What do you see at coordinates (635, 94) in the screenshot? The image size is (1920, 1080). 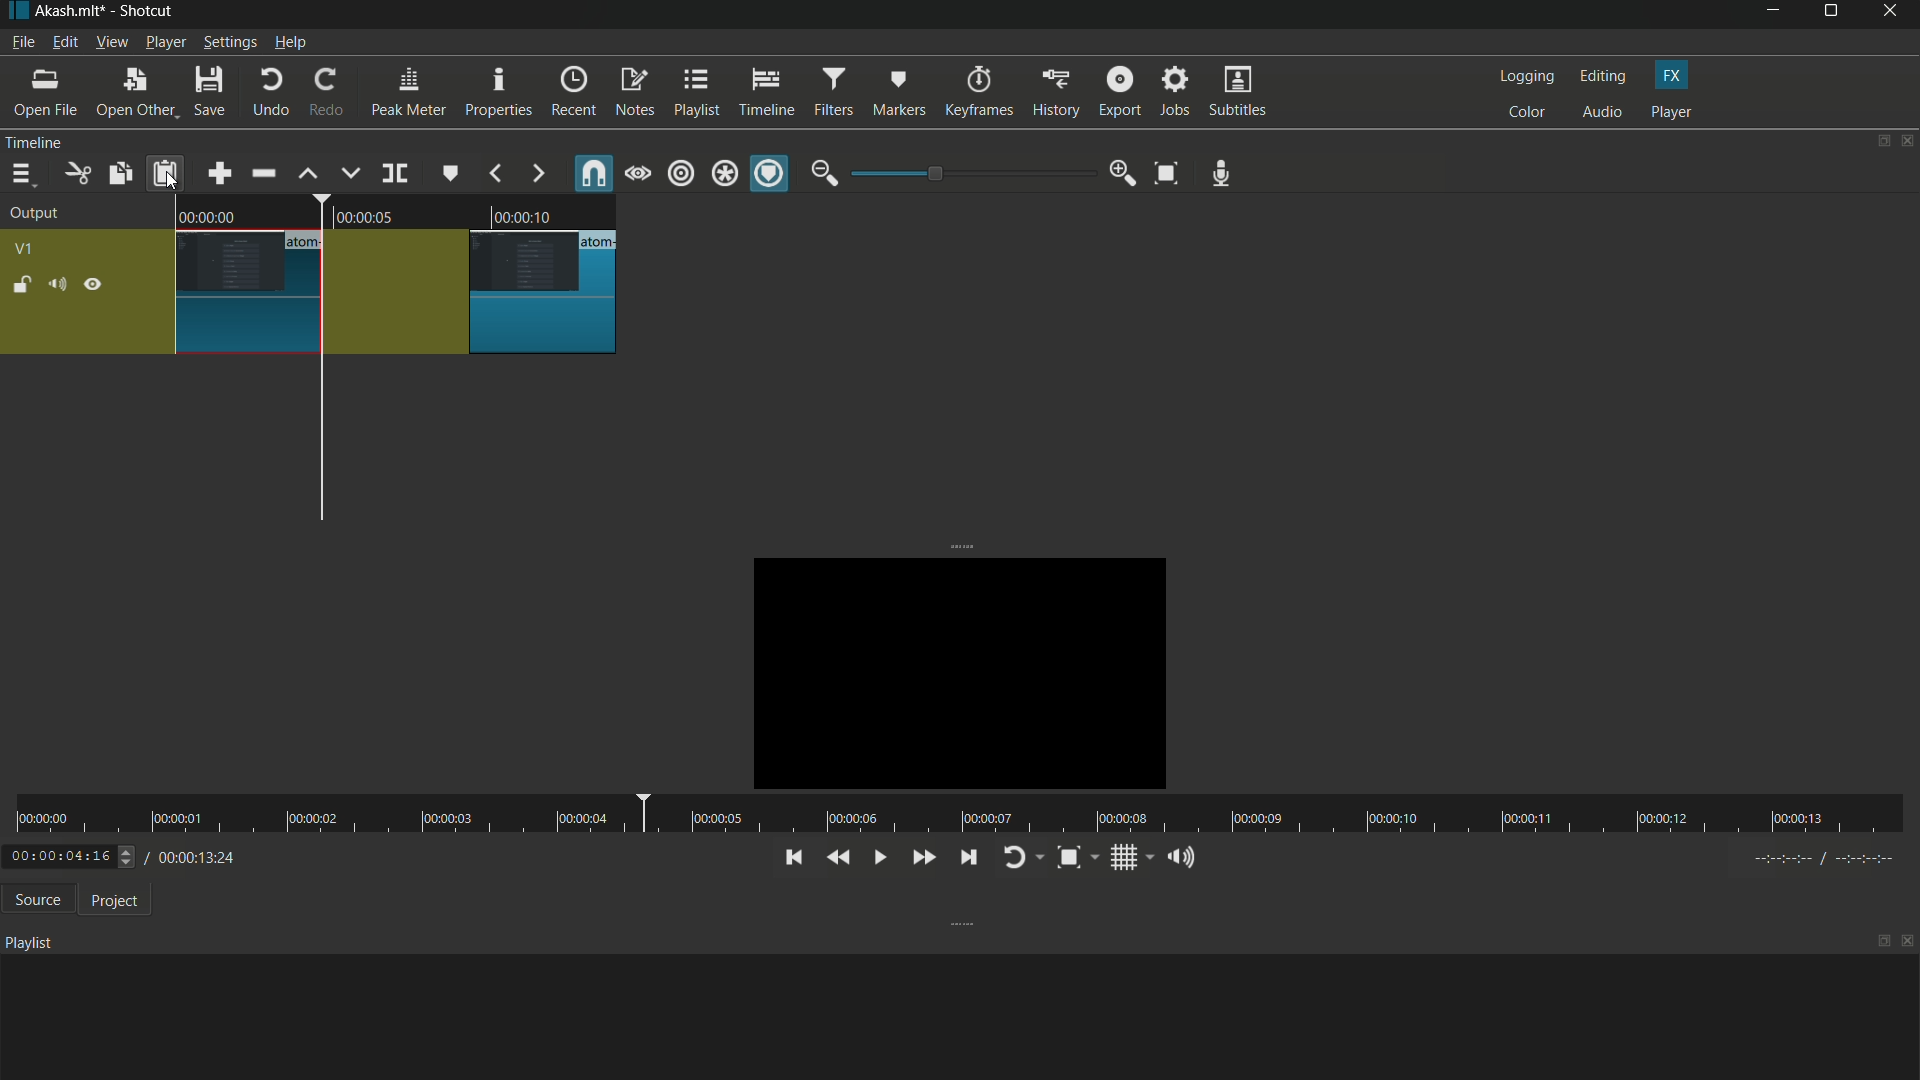 I see `notes` at bounding box center [635, 94].